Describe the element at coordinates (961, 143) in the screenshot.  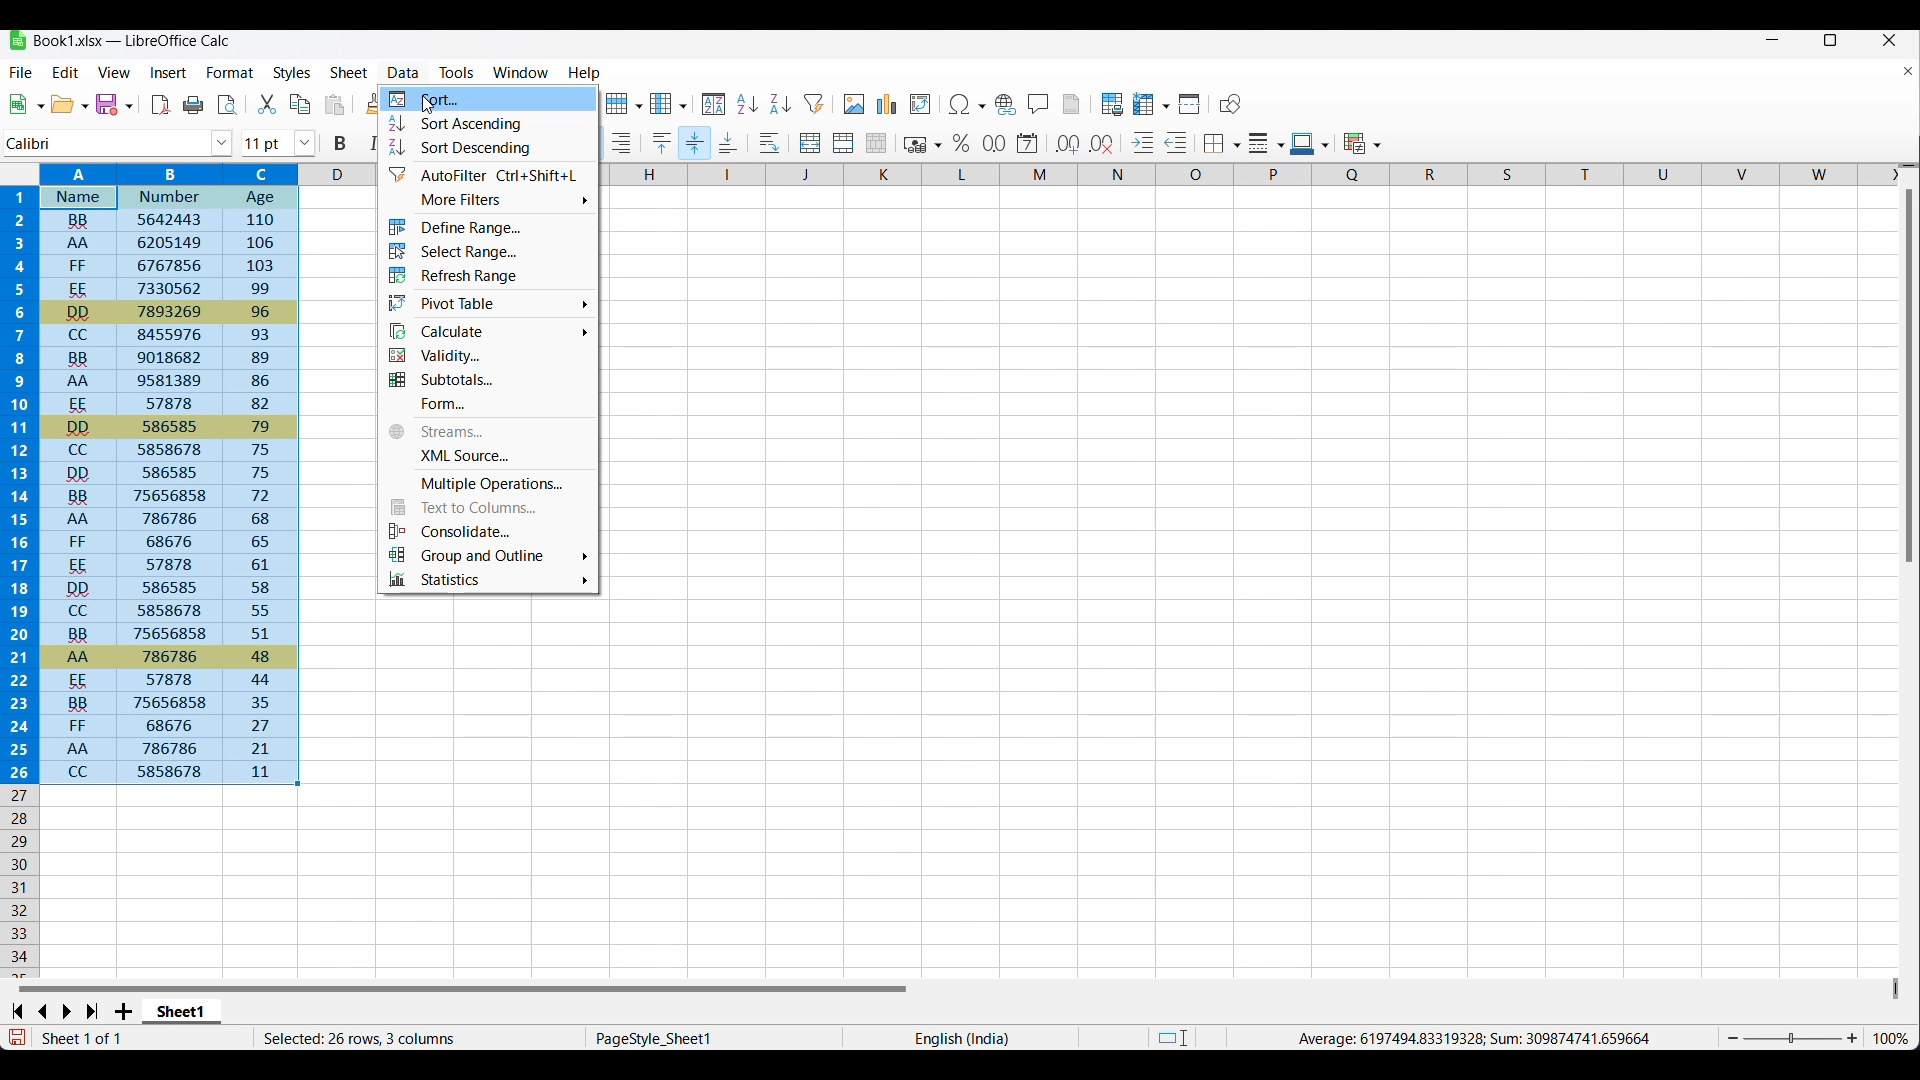
I see `Format as percent` at that location.